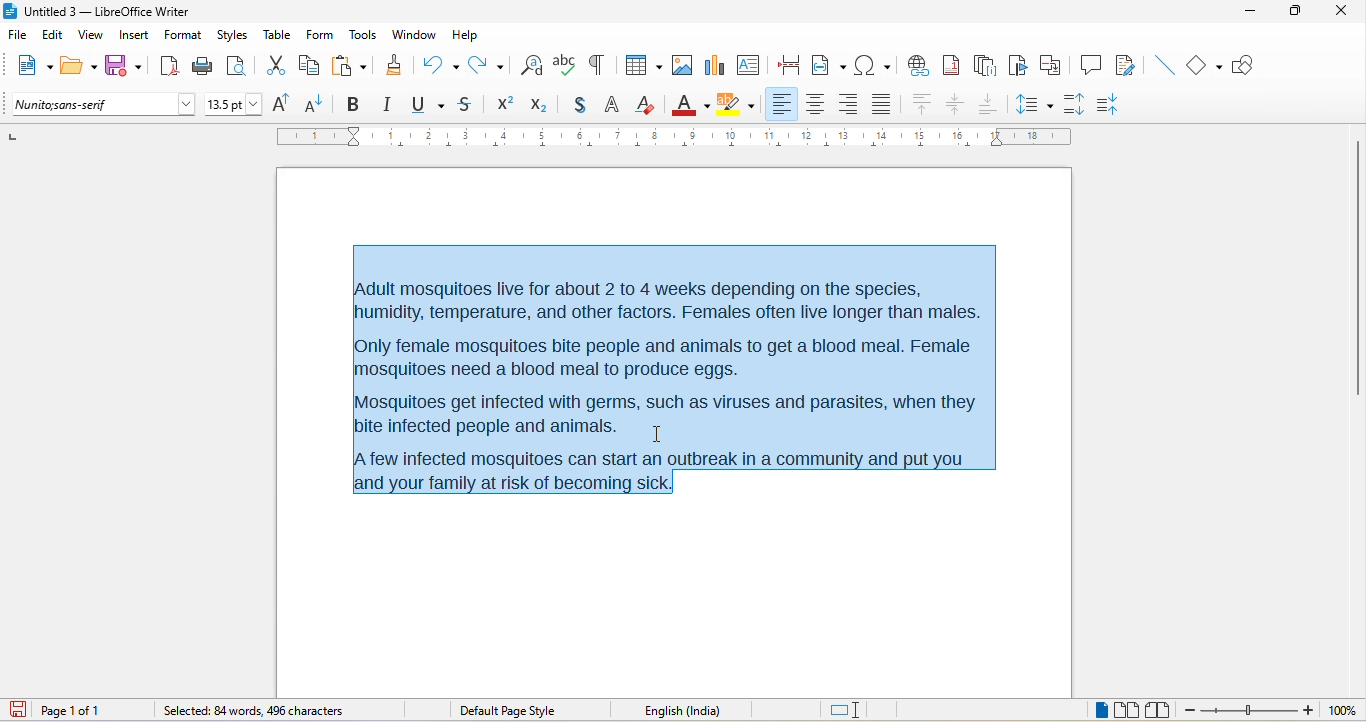 This screenshot has height=722, width=1366. Describe the element at coordinates (54, 38) in the screenshot. I see `edit` at that location.